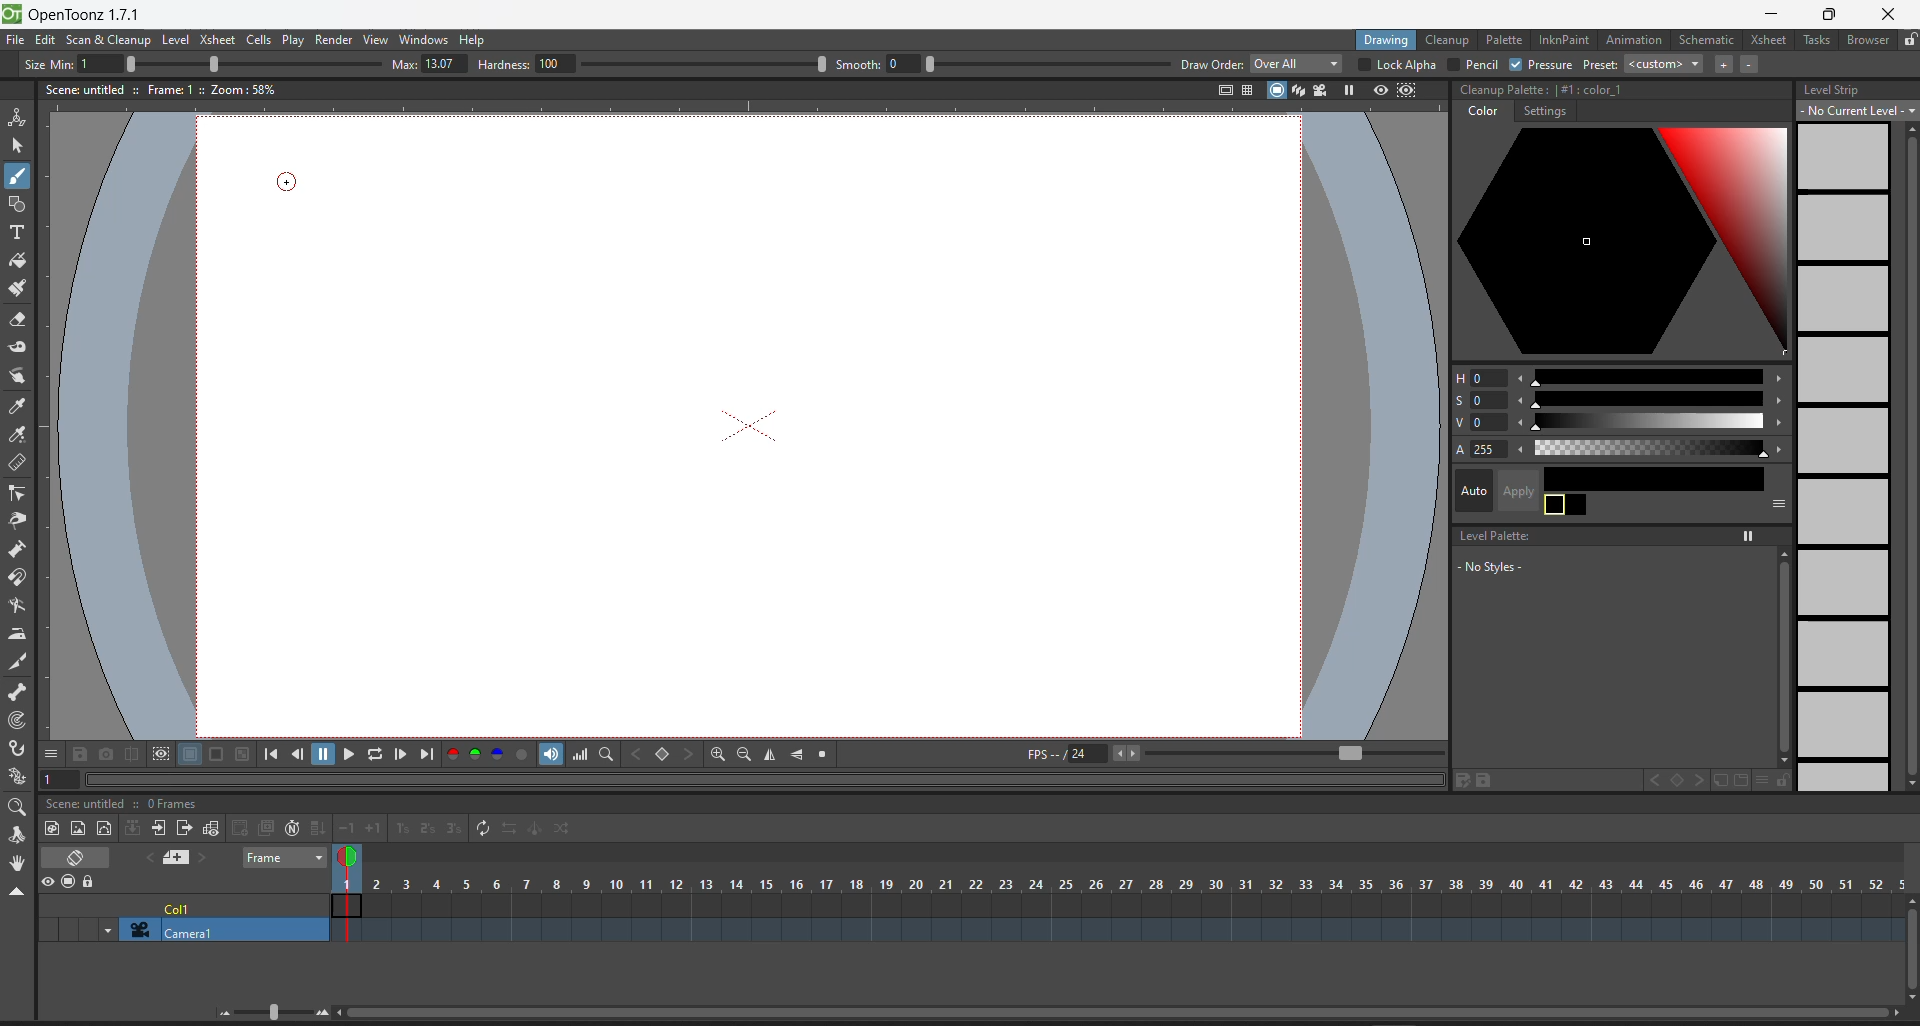  Describe the element at coordinates (104, 827) in the screenshot. I see `new vector level` at that location.